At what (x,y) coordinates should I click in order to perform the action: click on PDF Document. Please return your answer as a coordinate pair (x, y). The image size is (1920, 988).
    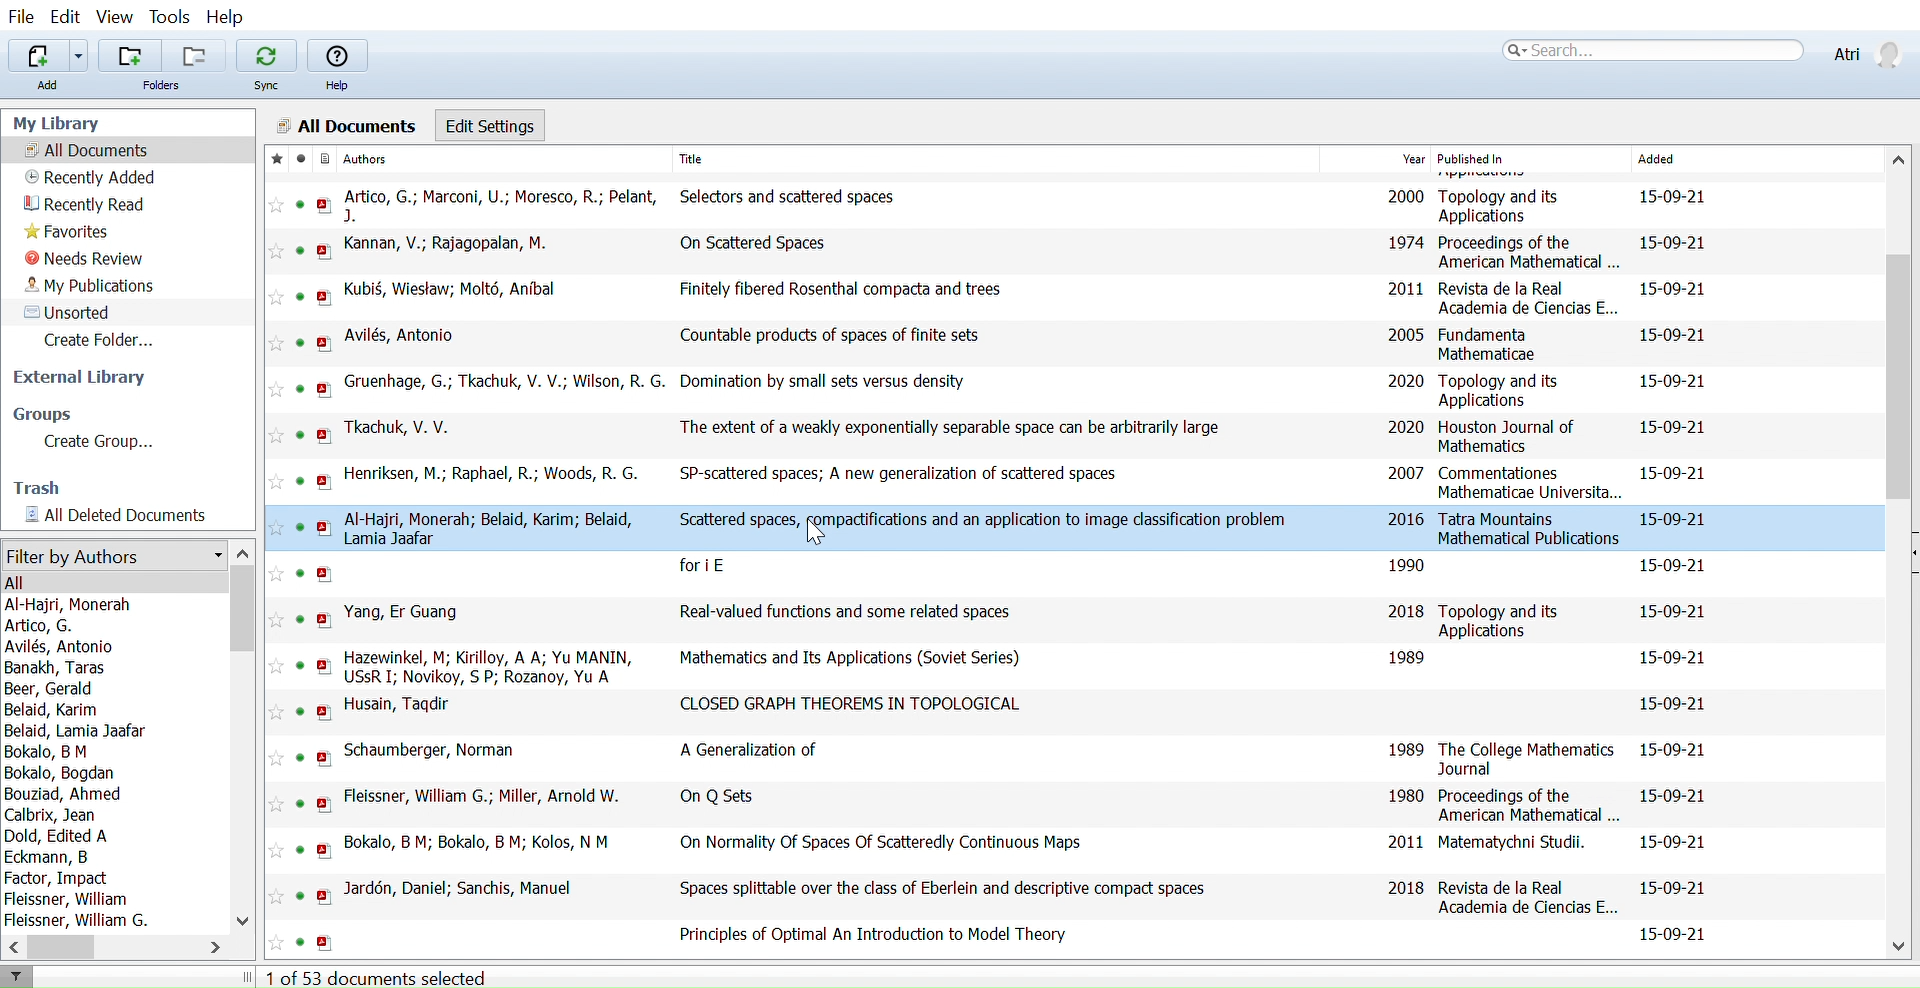
    Looking at the image, I should click on (329, 343).